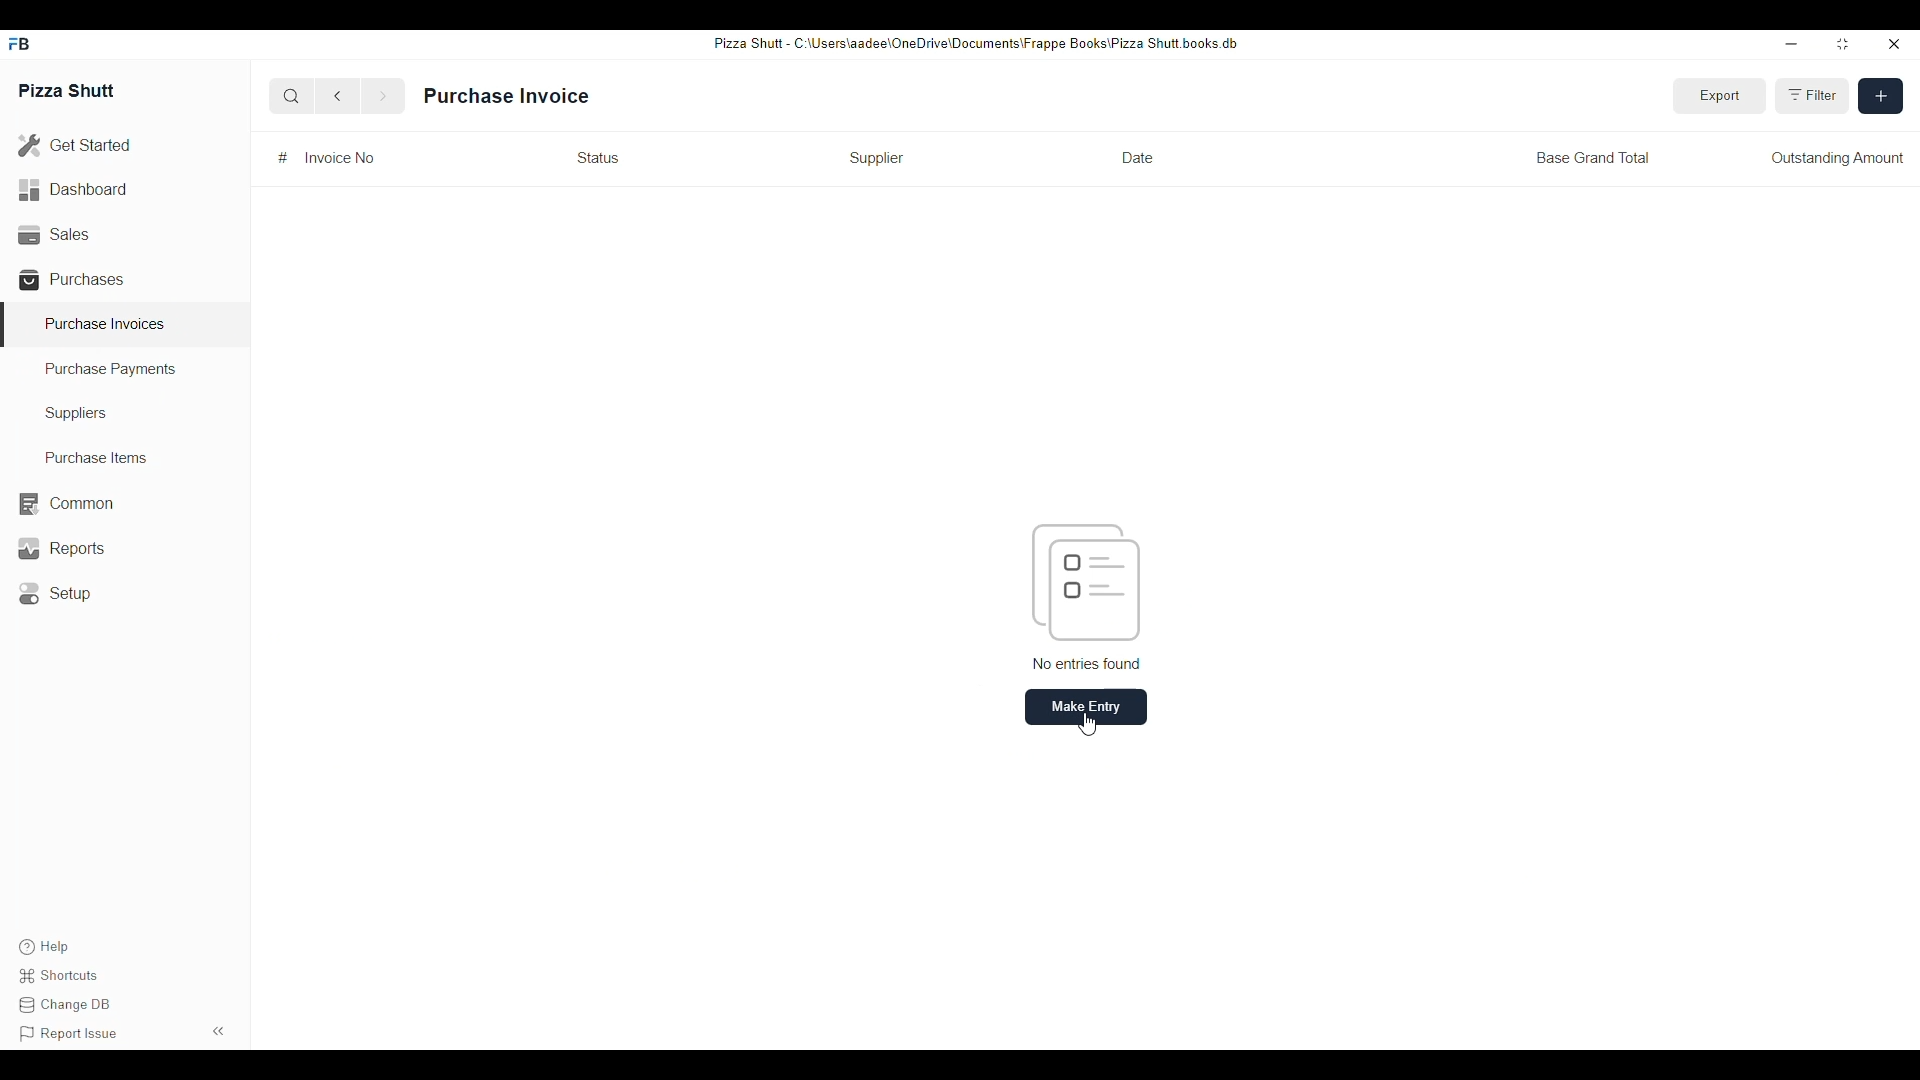 This screenshot has width=1920, height=1080. Describe the element at coordinates (1593, 157) in the screenshot. I see `Base Grand Total` at that location.